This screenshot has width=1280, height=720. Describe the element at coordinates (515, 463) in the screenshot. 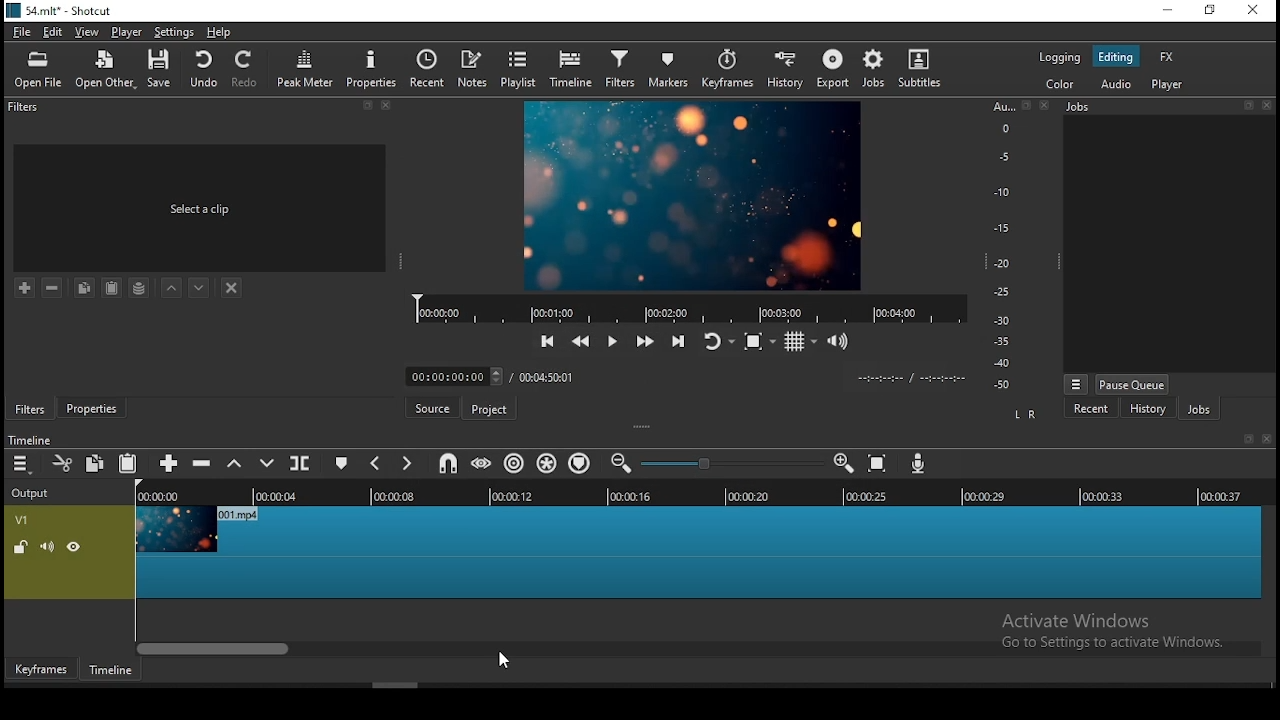

I see `ripple` at that location.